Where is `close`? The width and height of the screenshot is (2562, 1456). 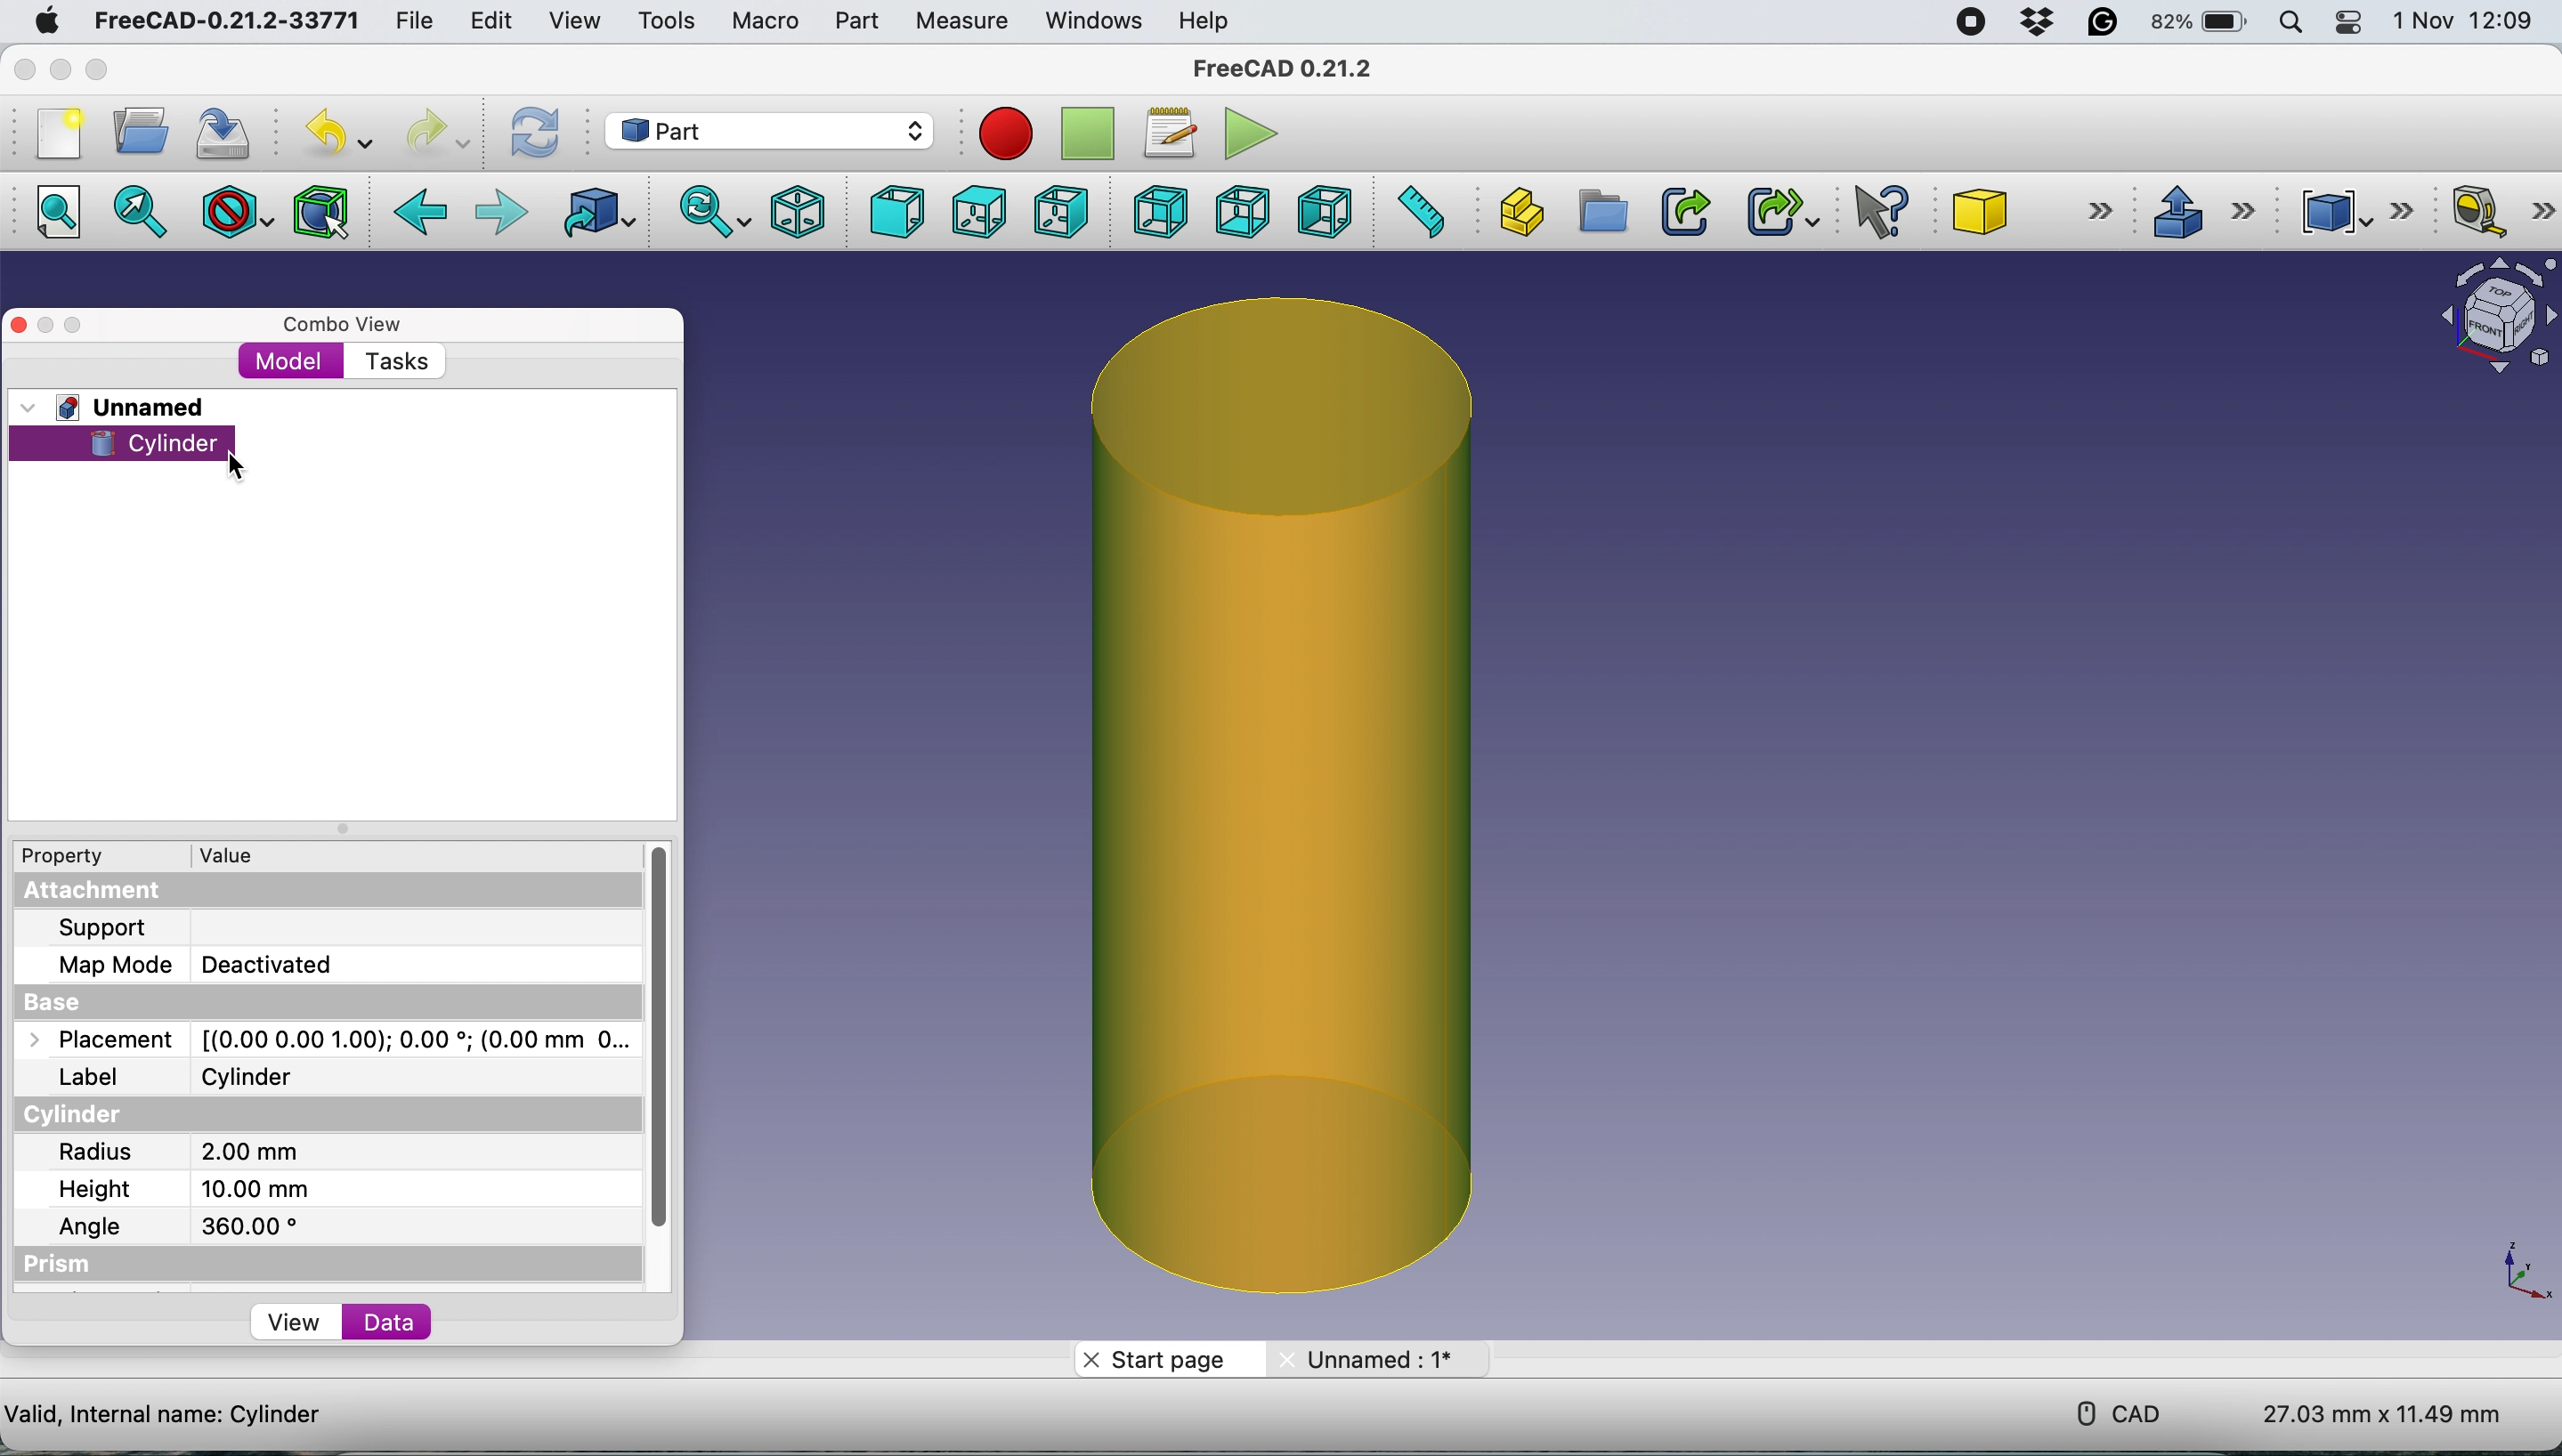 close is located at coordinates (25, 68).